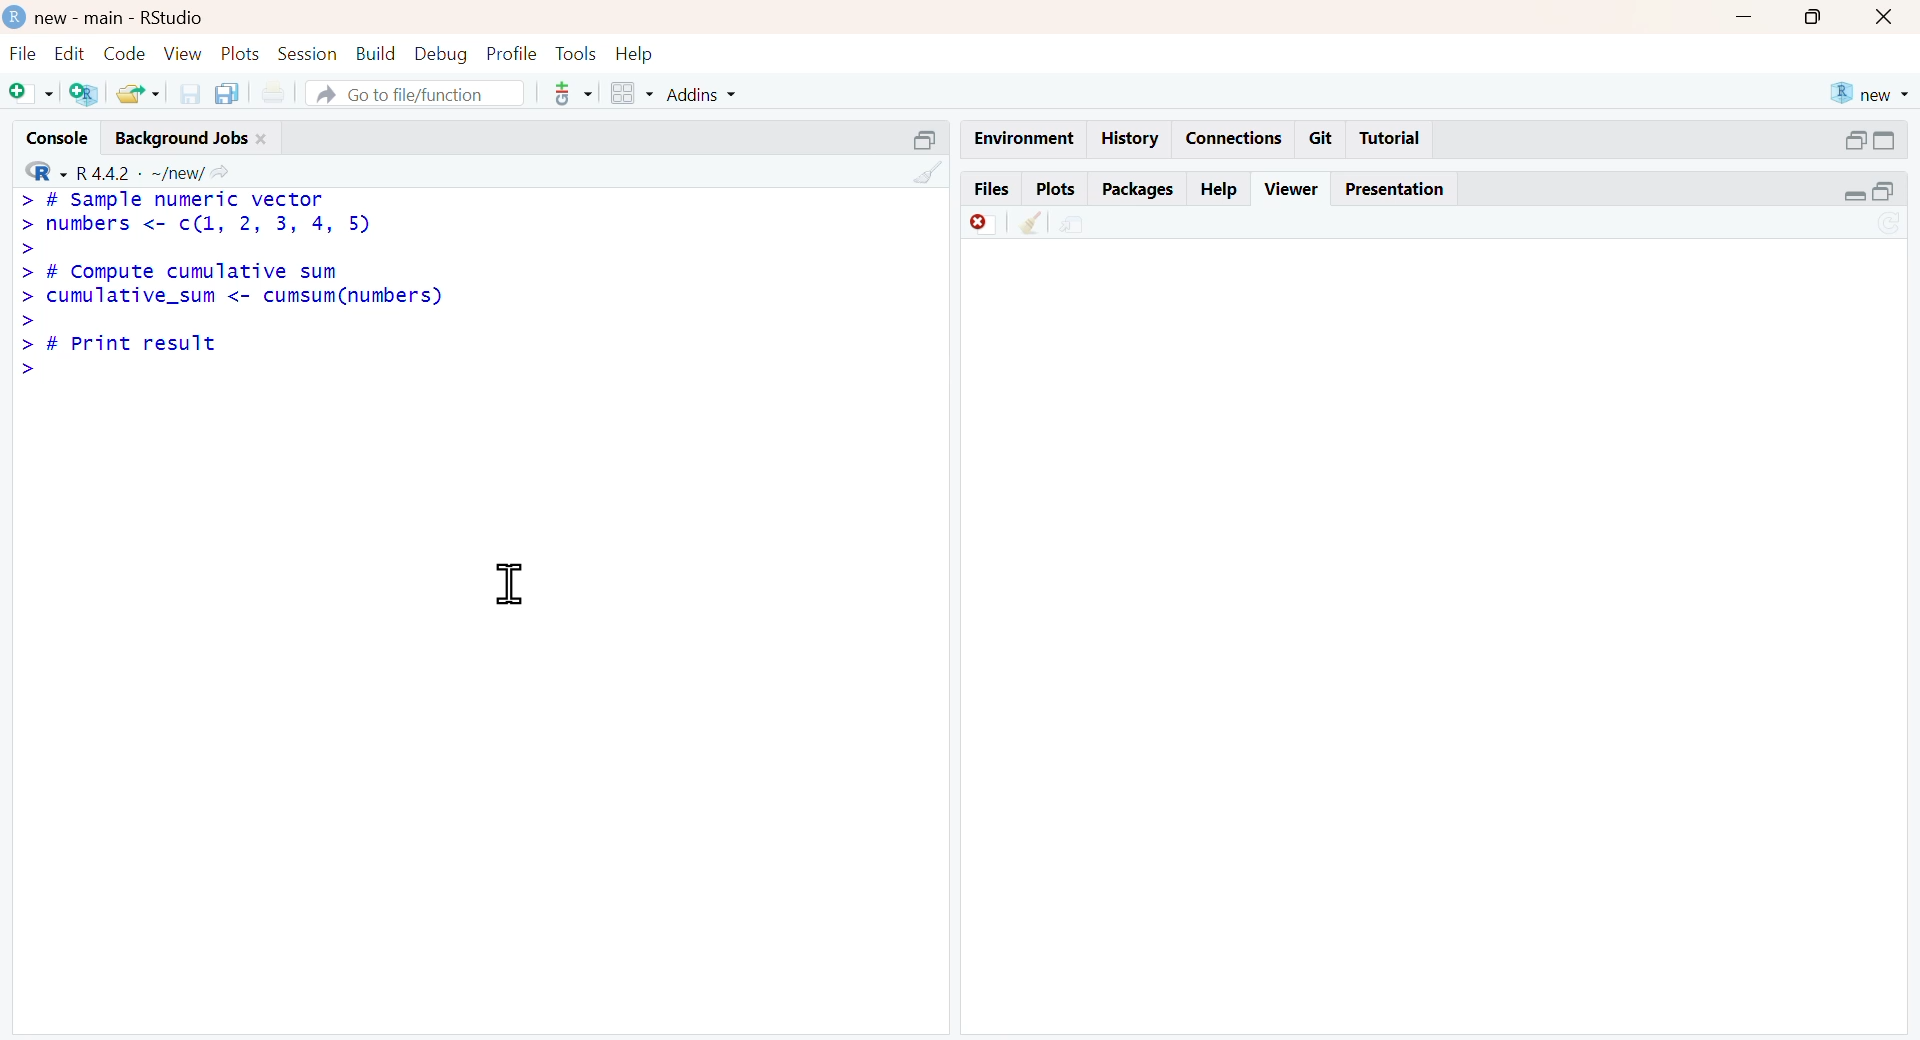 This screenshot has width=1920, height=1040. What do you see at coordinates (377, 53) in the screenshot?
I see `build` at bounding box center [377, 53].